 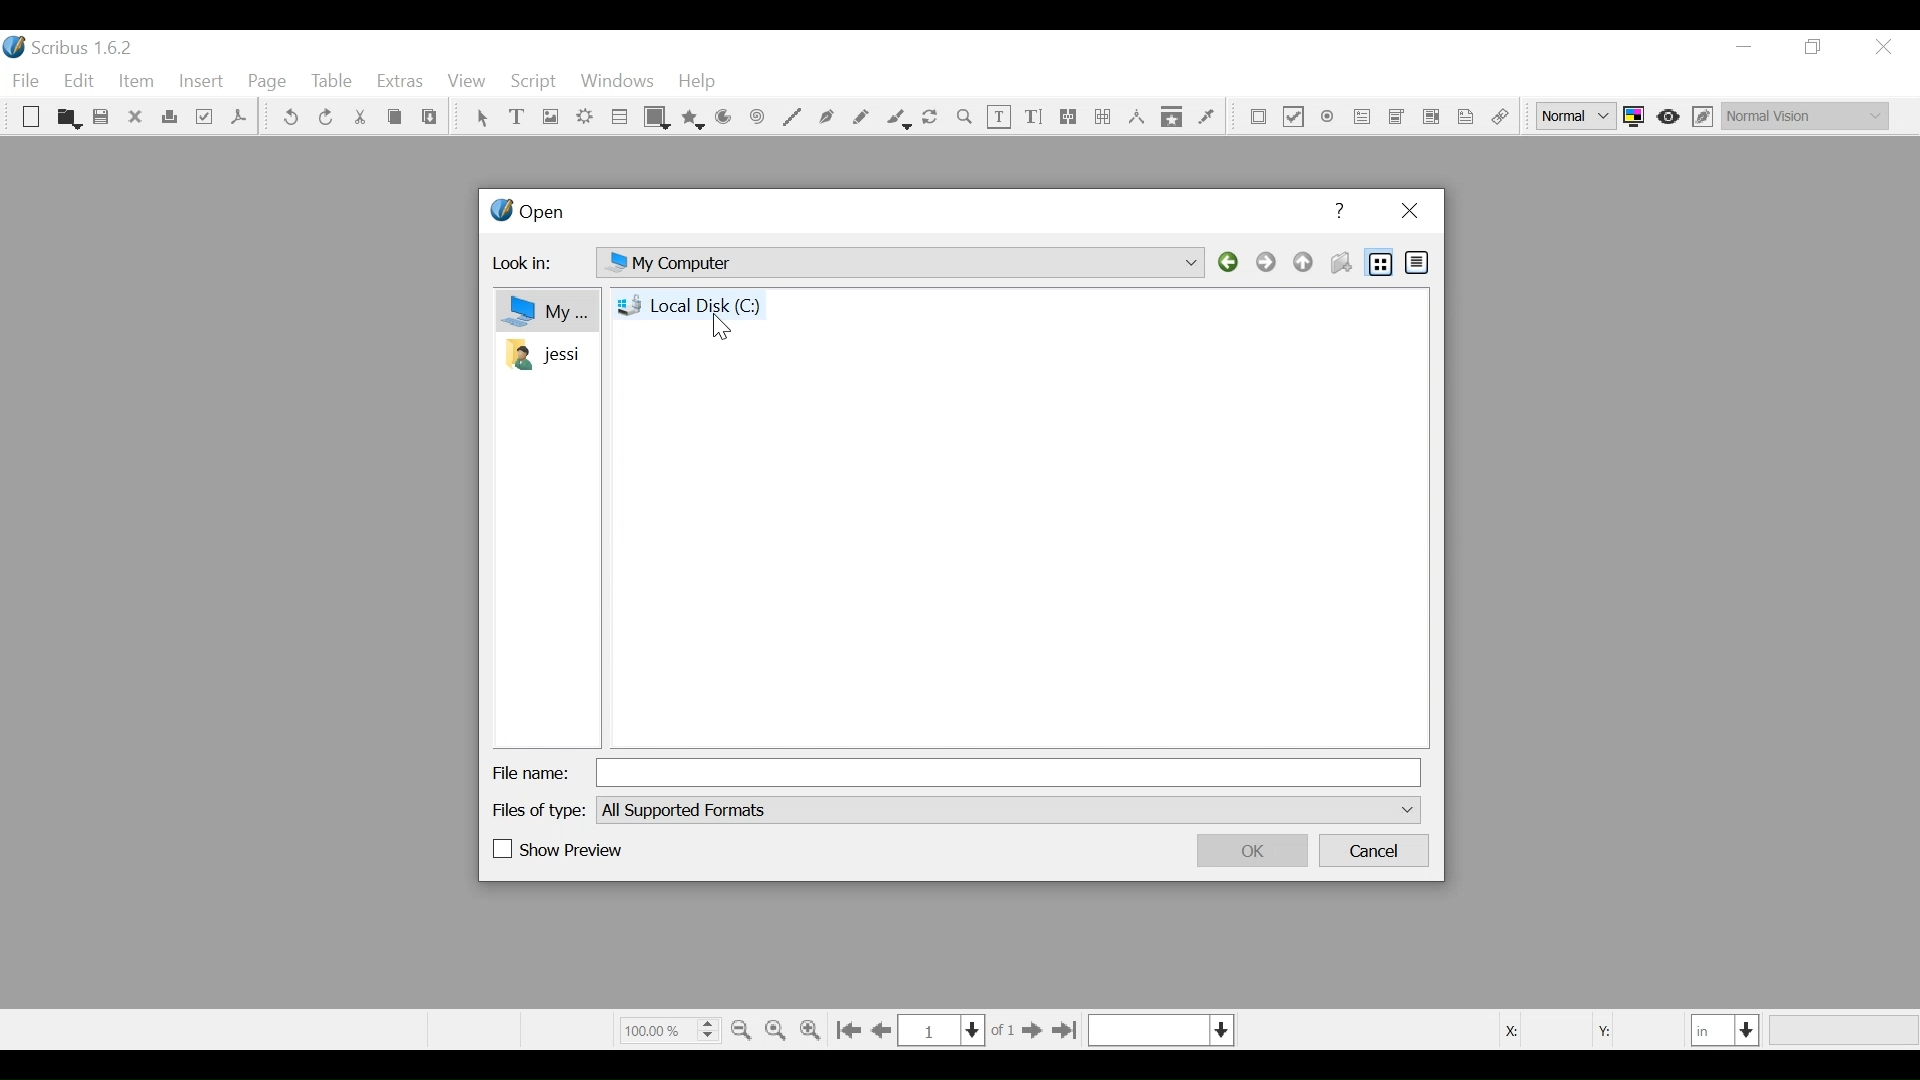 What do you see at coordinates (481, 119) in the screenshot?
I see `Select` at bounding box center [481, 119].